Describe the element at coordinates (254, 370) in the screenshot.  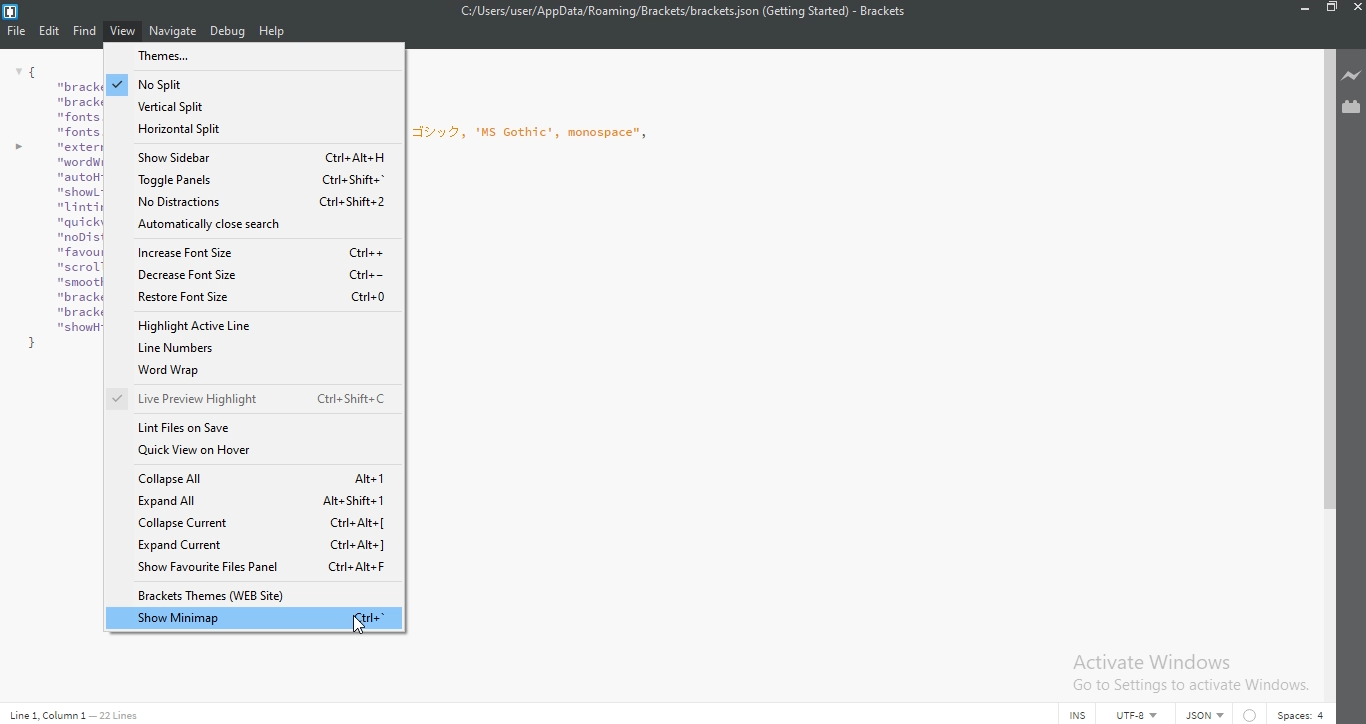
I see `word wrap` at that location.